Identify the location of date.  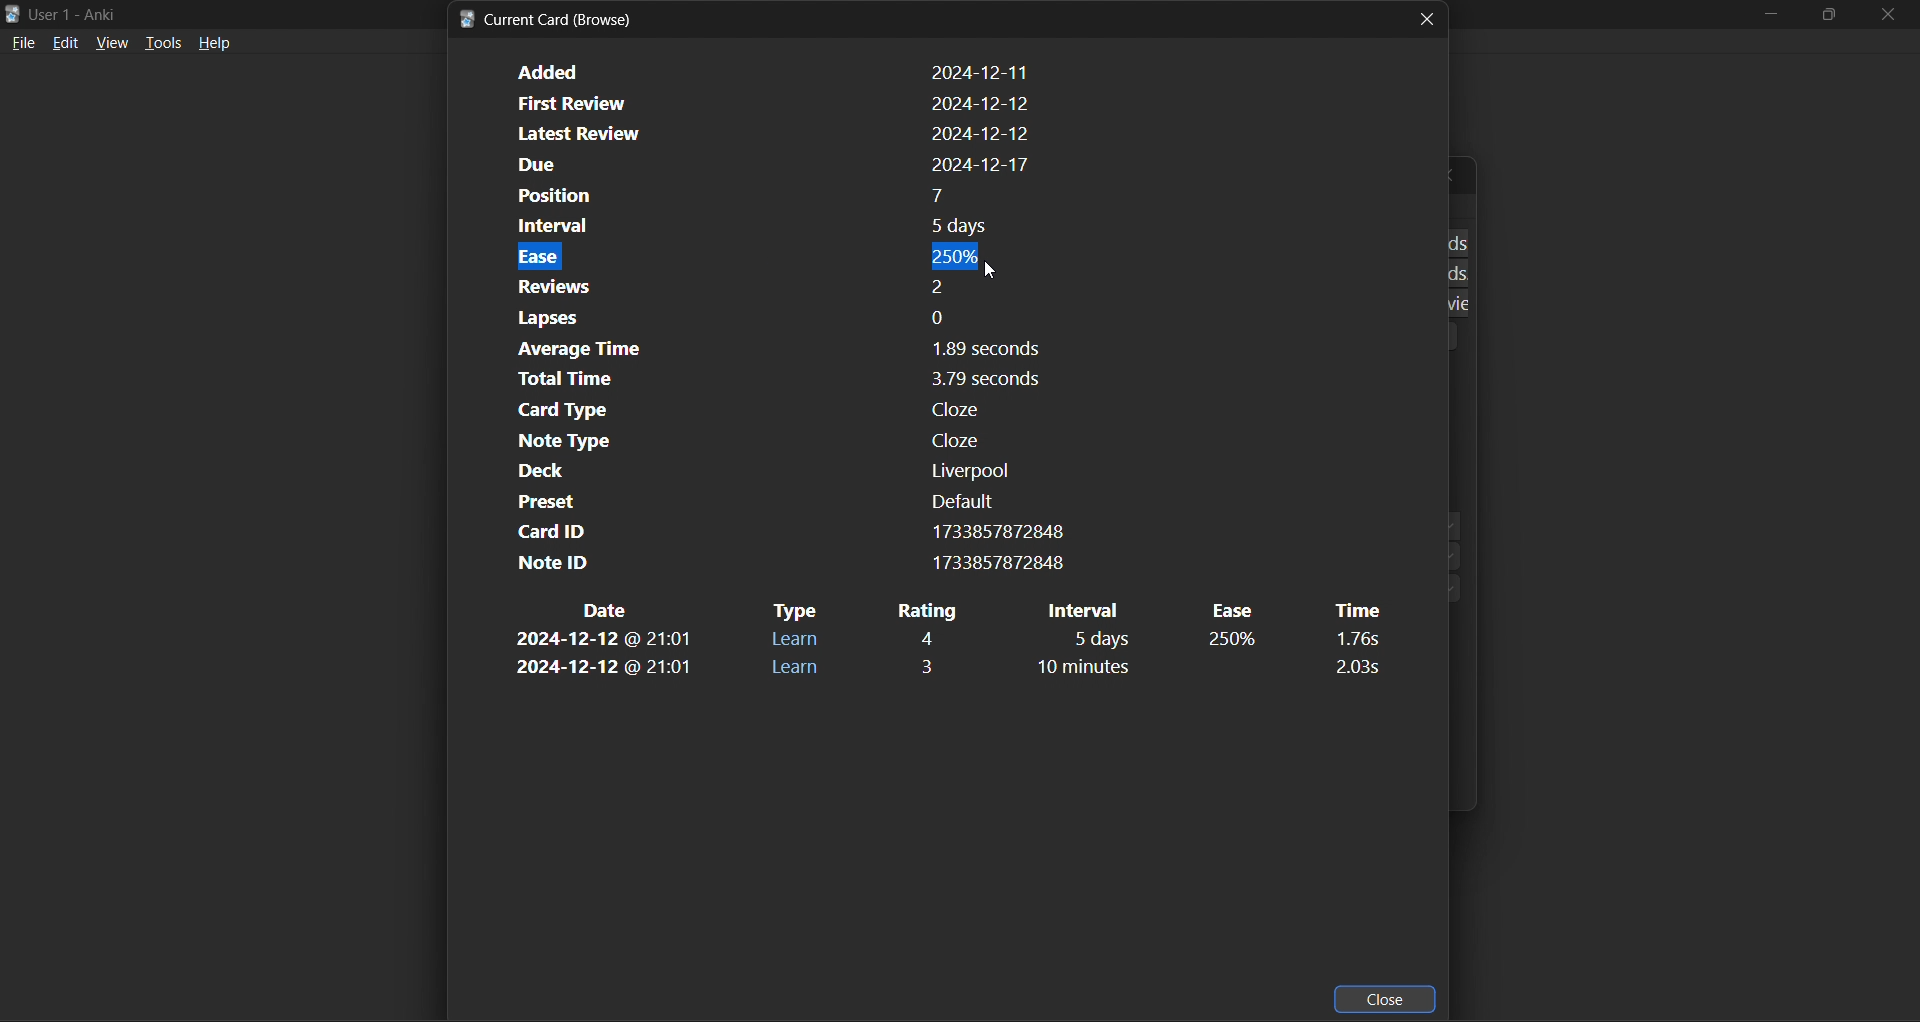
(603, 669).